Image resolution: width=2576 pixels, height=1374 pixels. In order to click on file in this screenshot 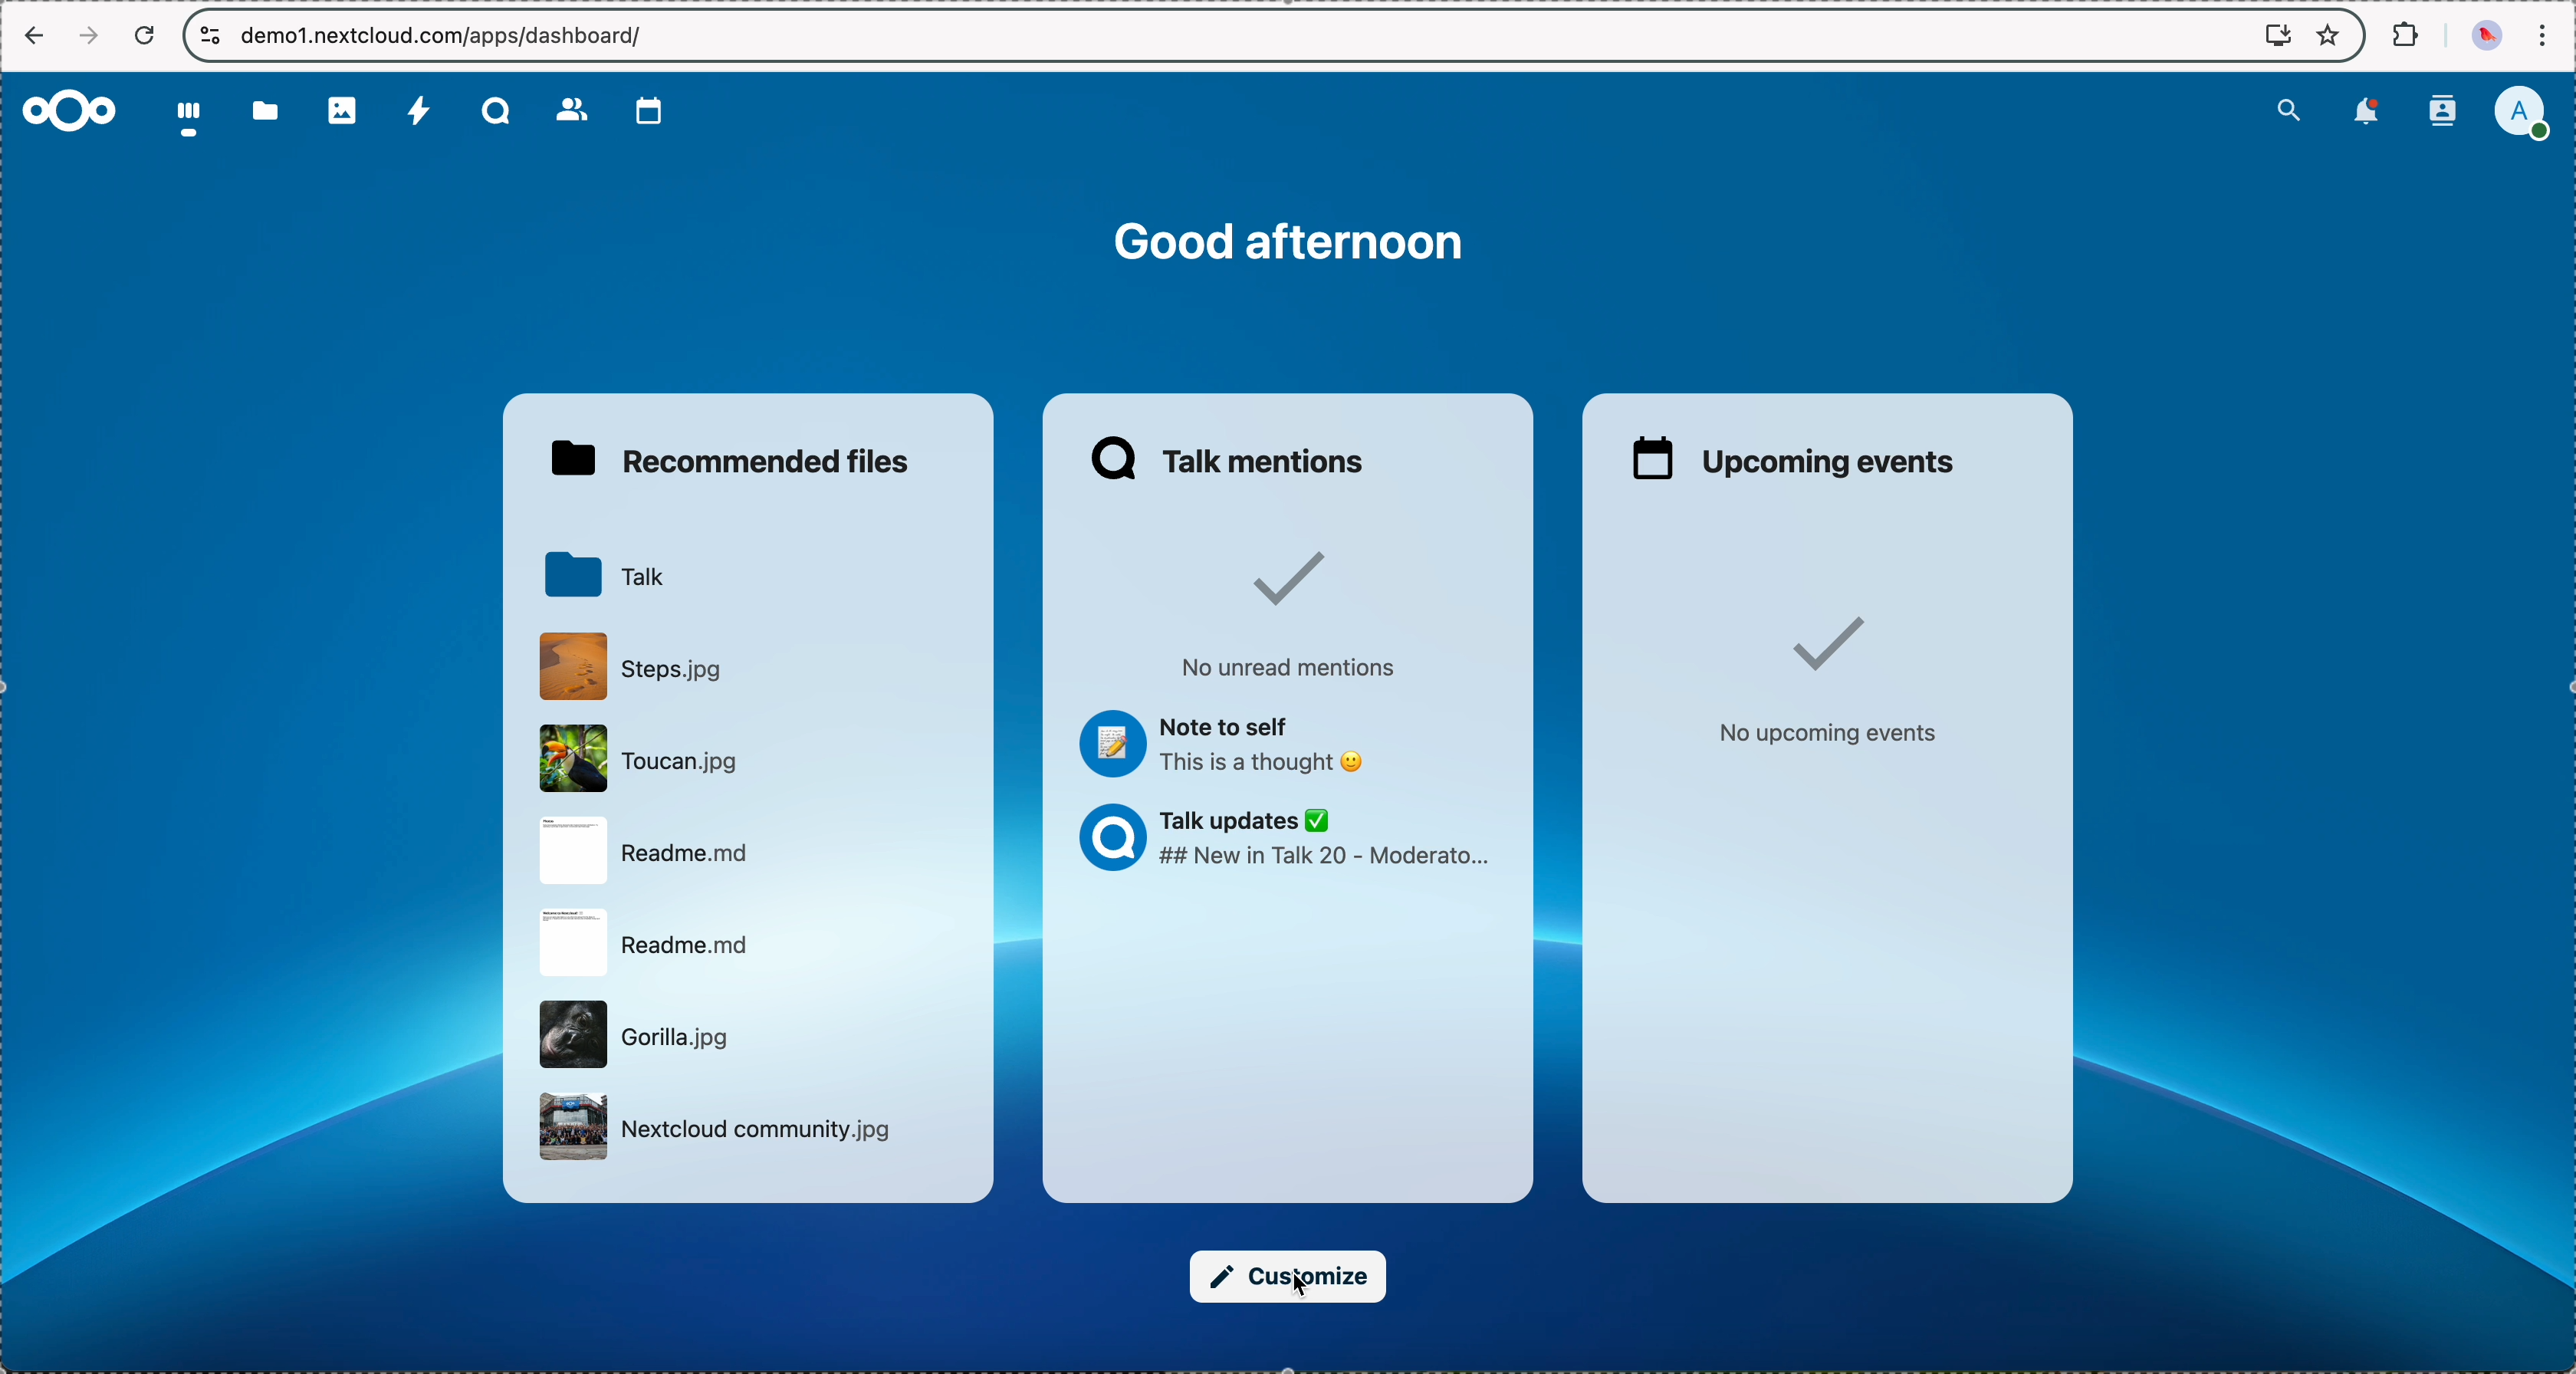, I will do `click(642, 1034)`.